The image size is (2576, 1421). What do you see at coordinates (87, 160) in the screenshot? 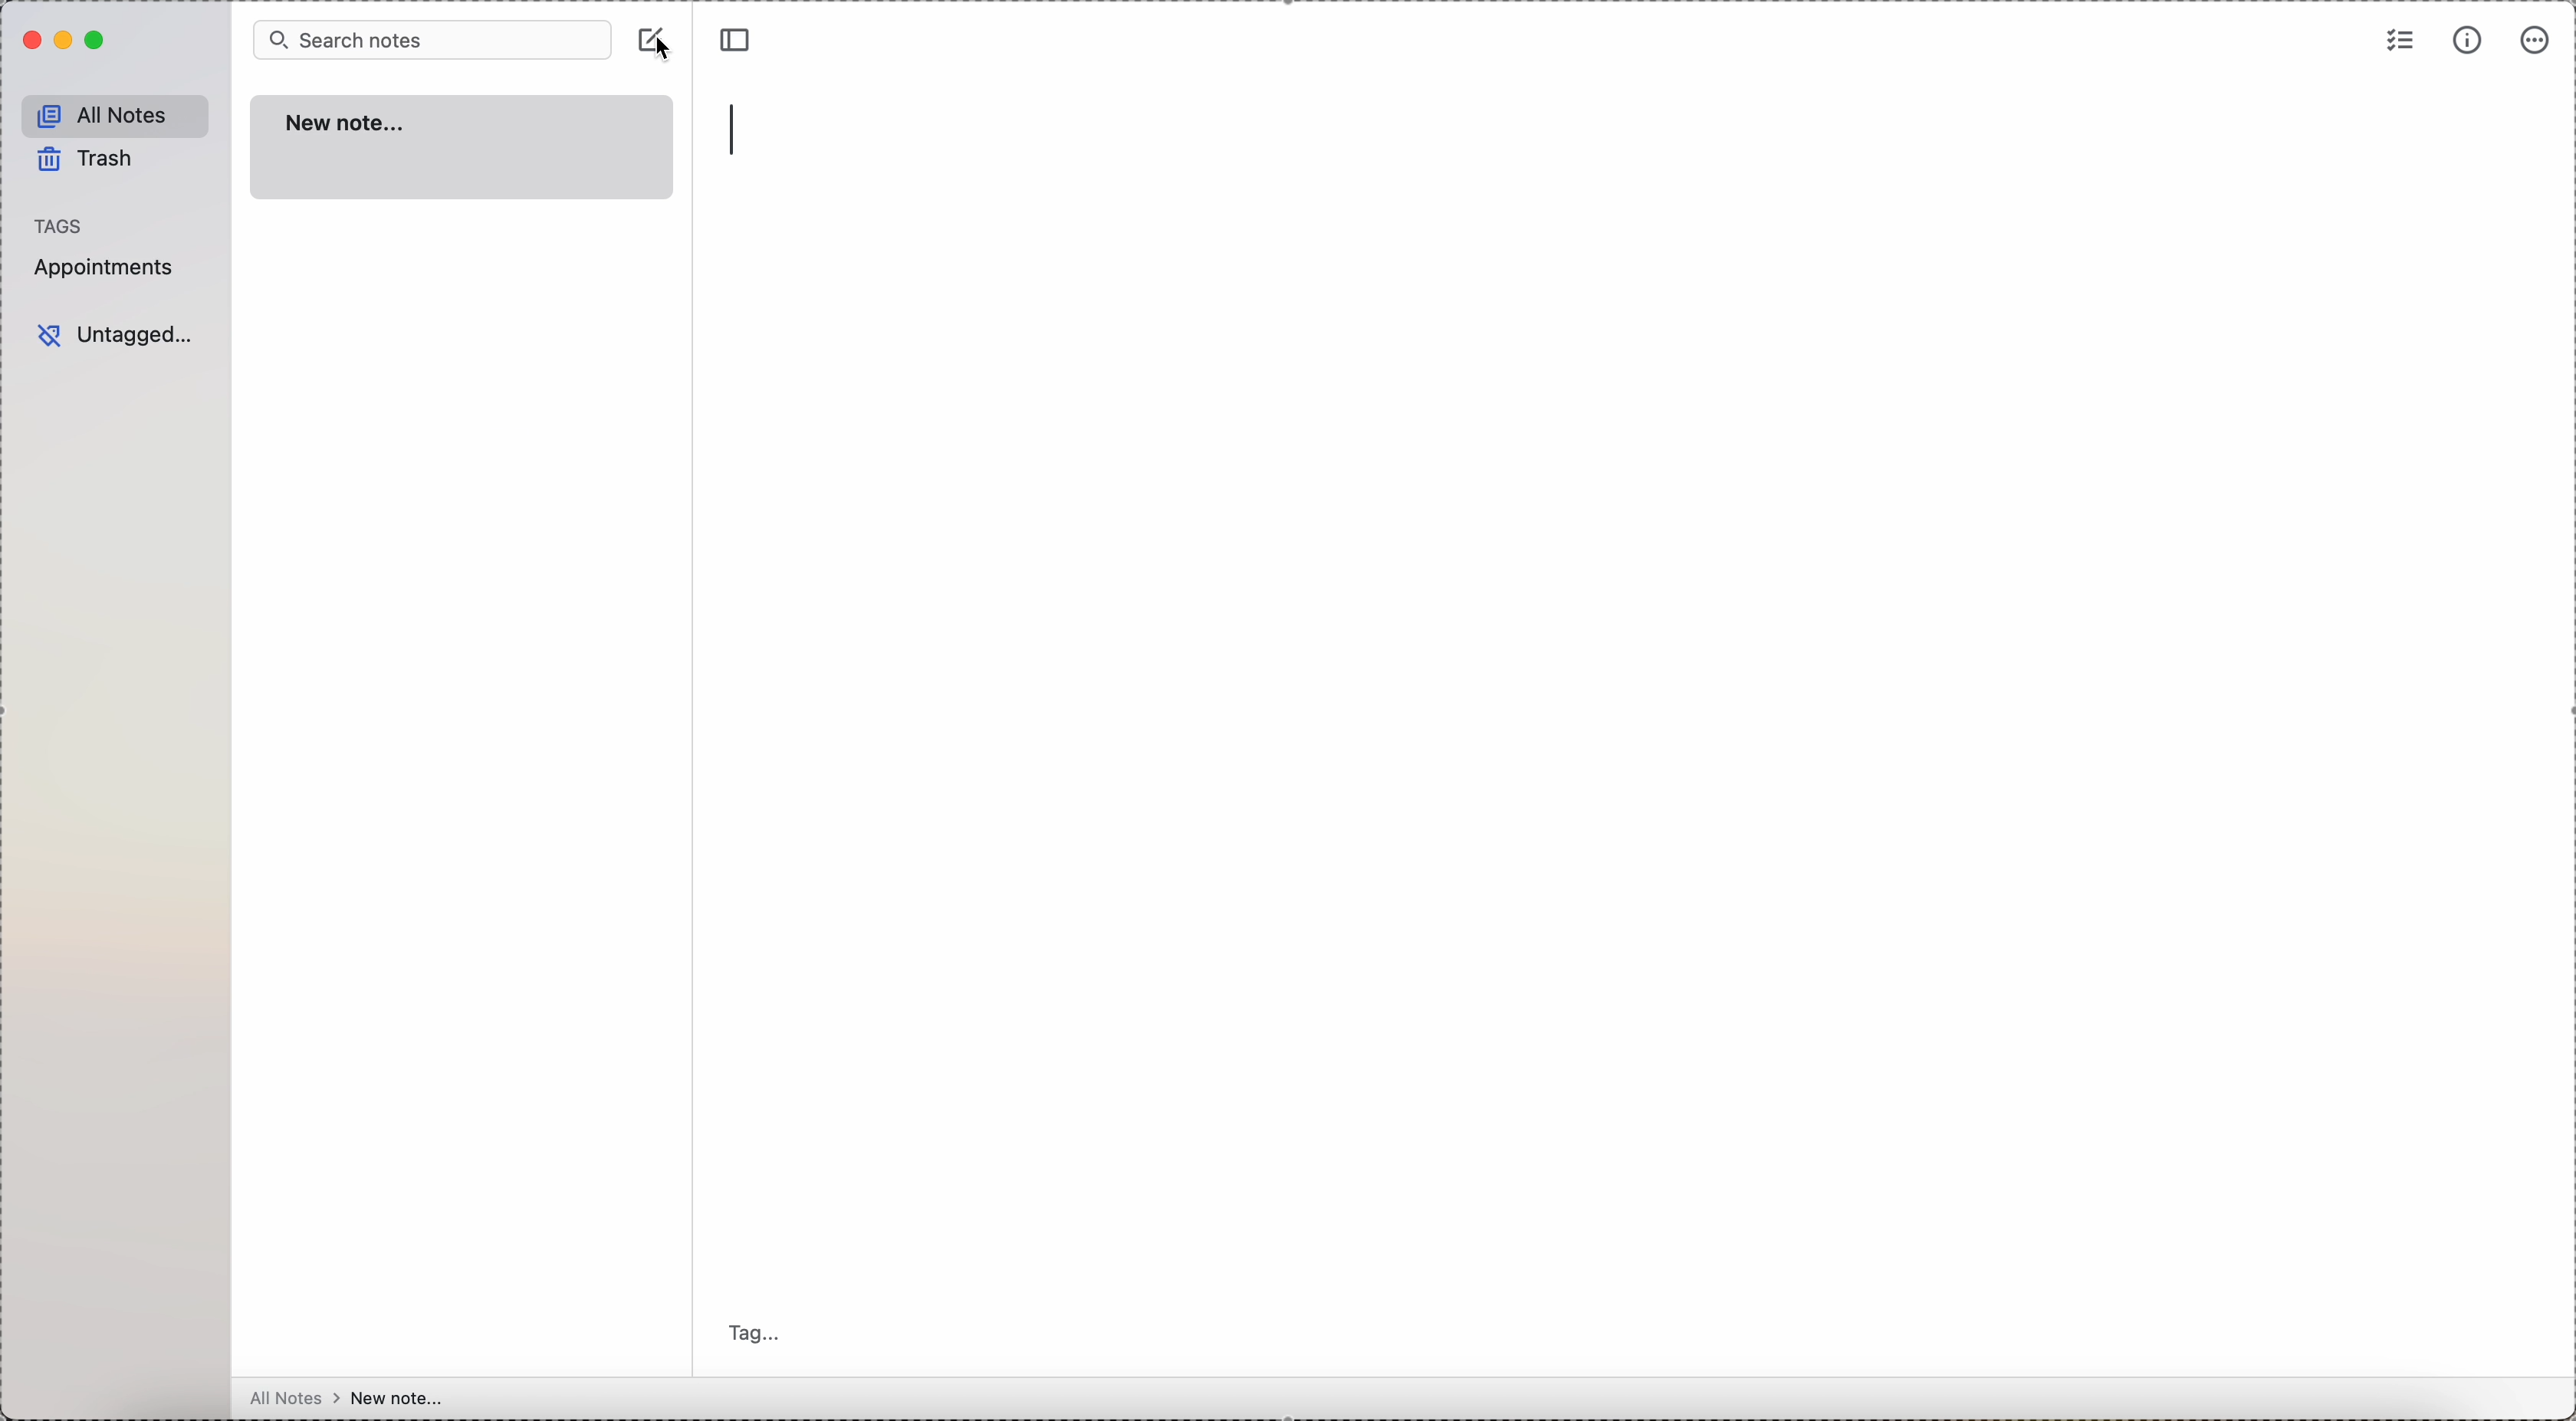
I see `trash` at bounding box center [87, 160].